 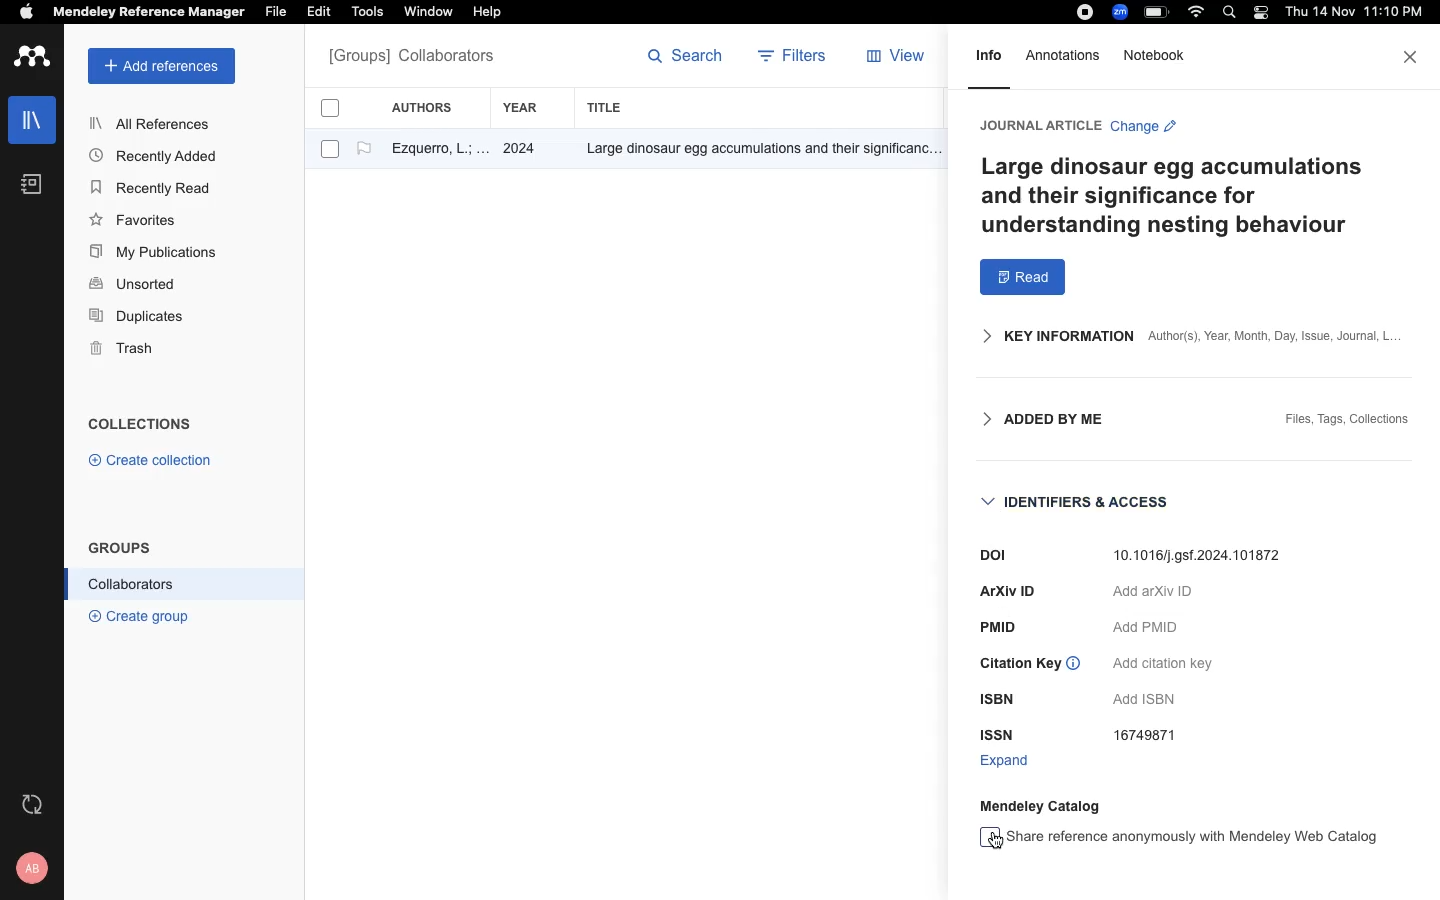 I want to click on Duplicates, so click(x=138, y=317).